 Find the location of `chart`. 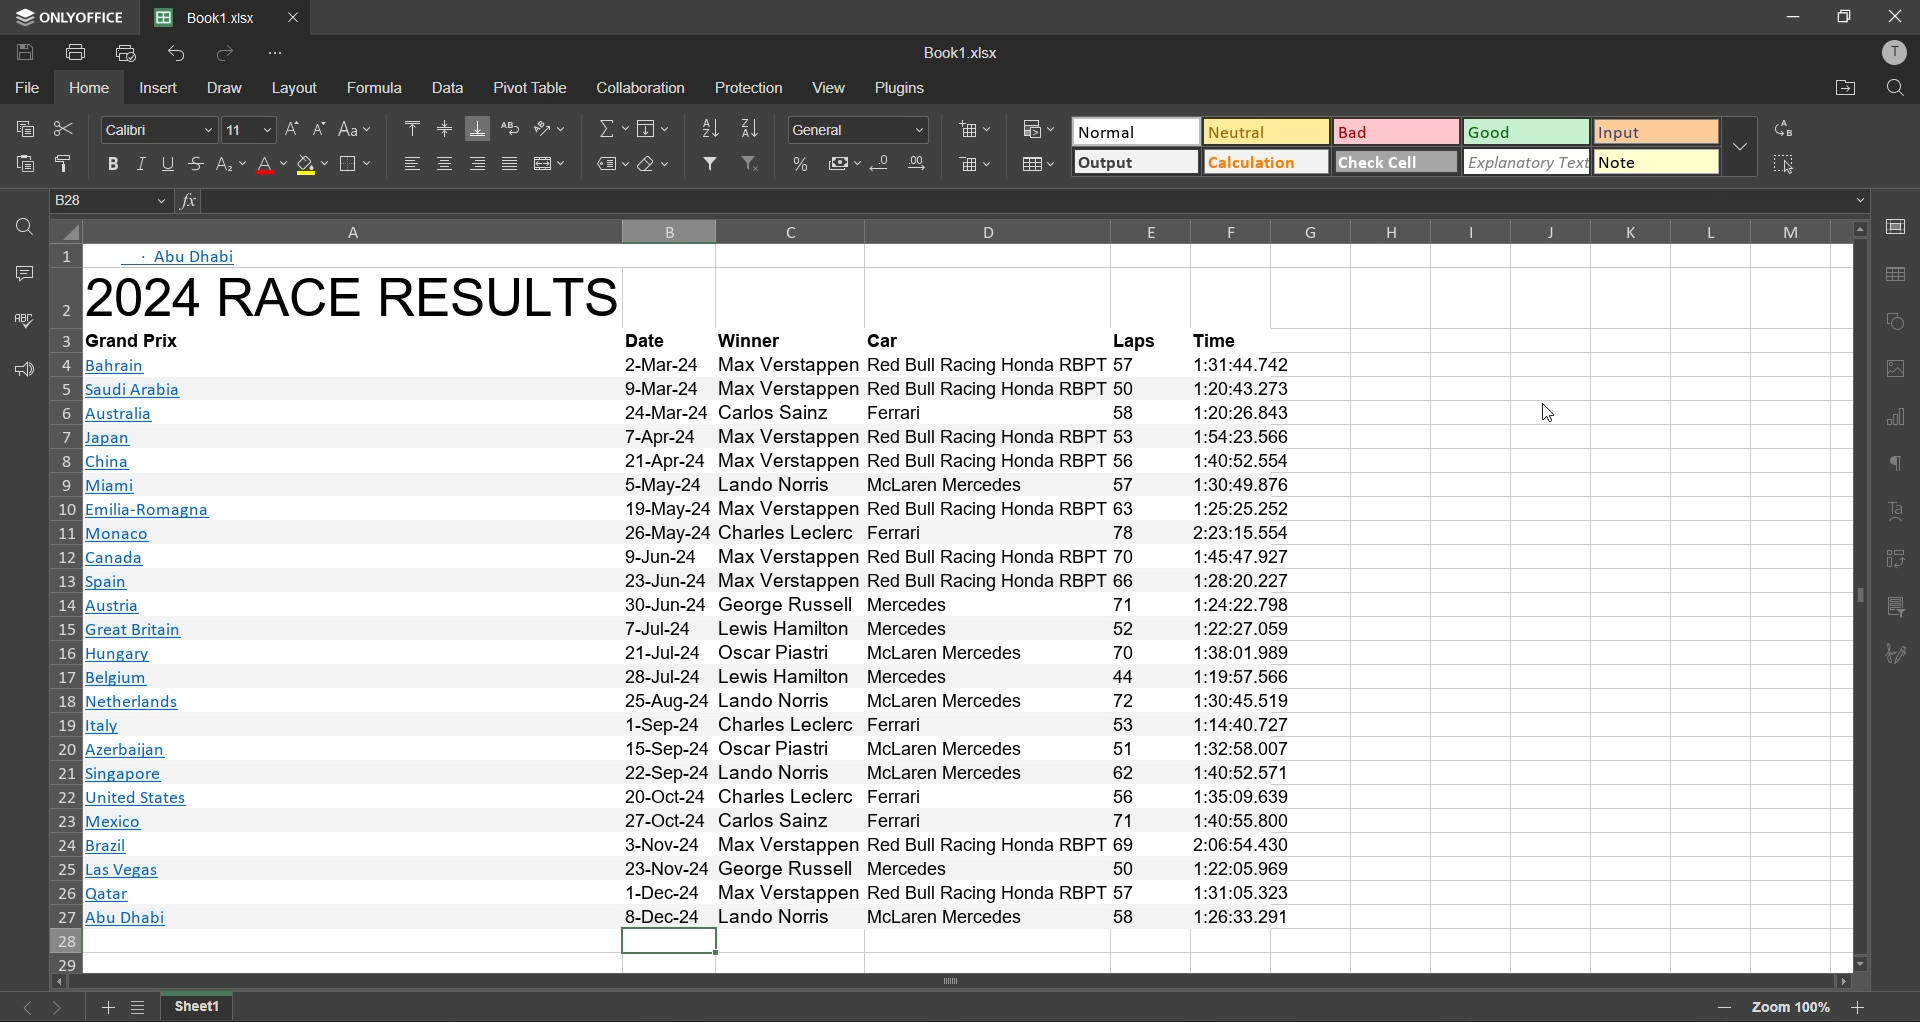

chart is located at coordinates (1900, 415).